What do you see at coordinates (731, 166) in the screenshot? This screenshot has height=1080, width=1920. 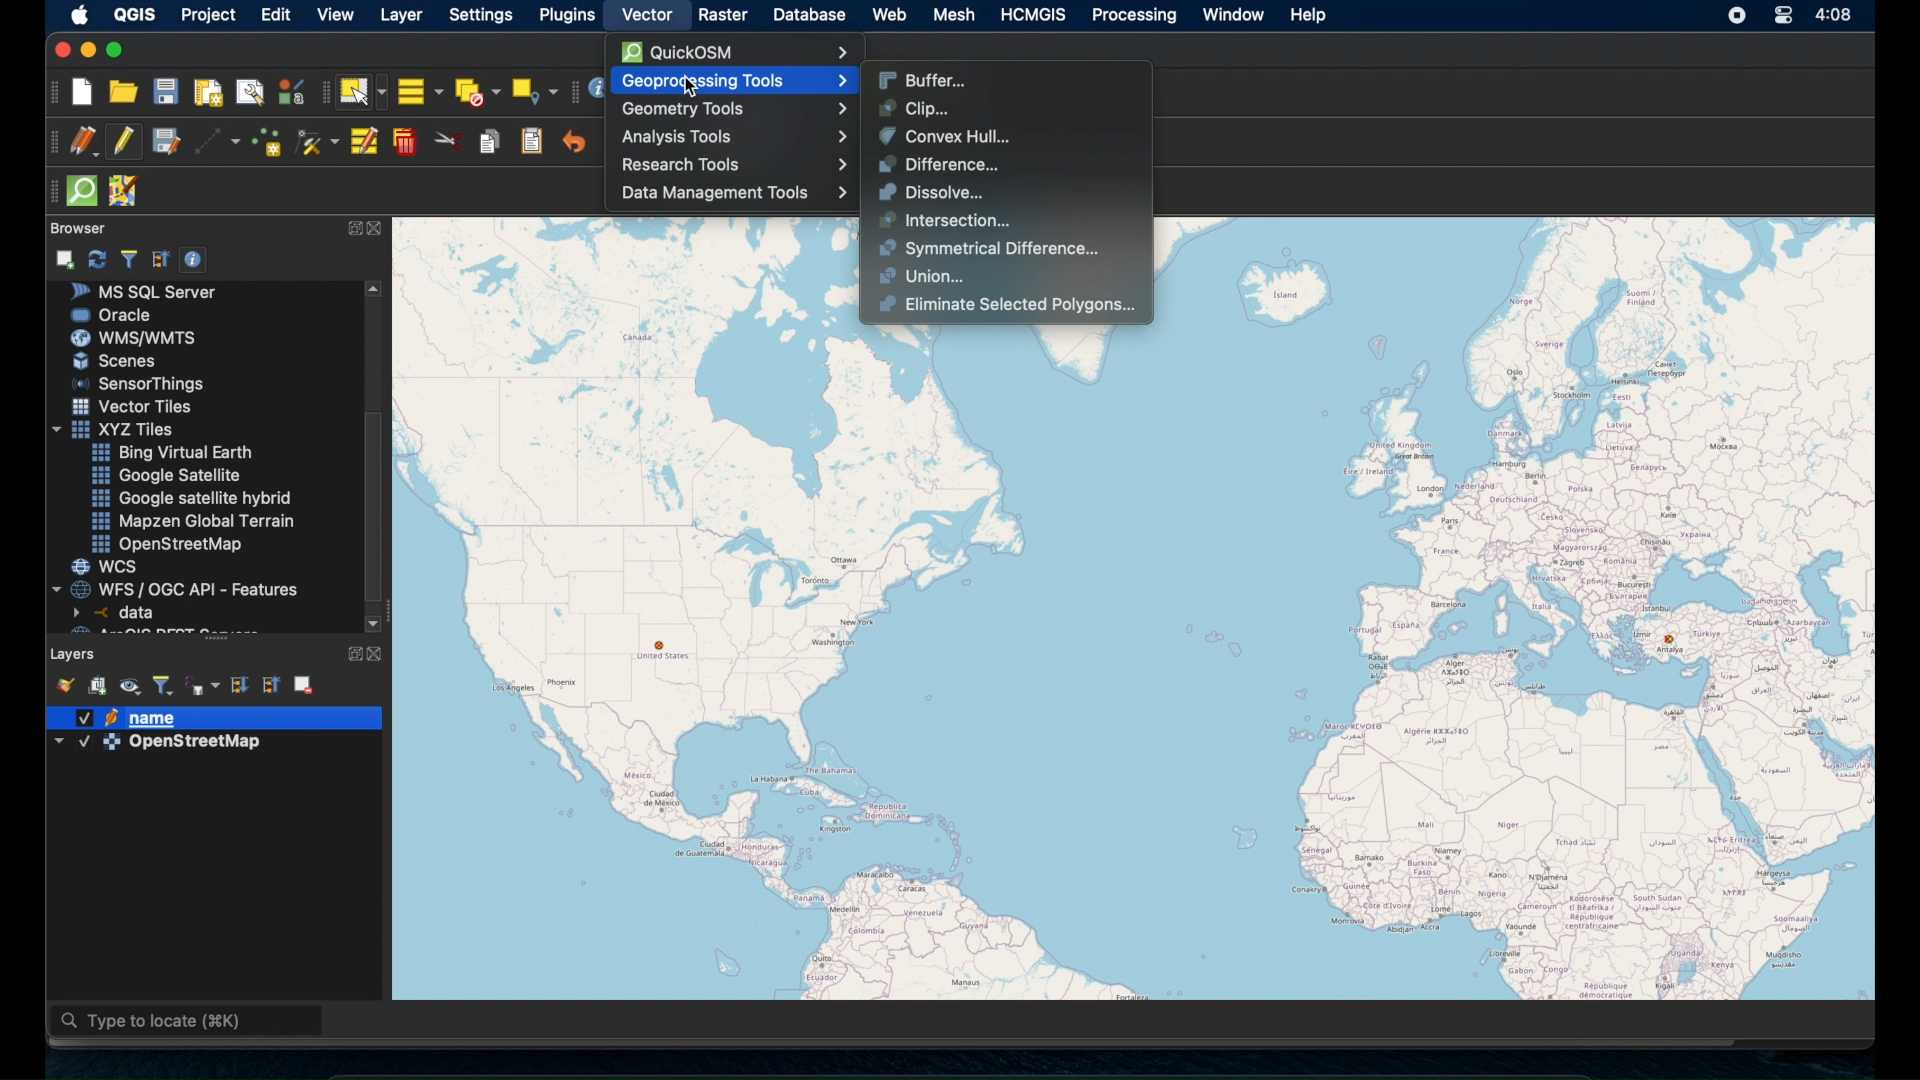 I see `Research Tools ` at bounding box center [731, 166].